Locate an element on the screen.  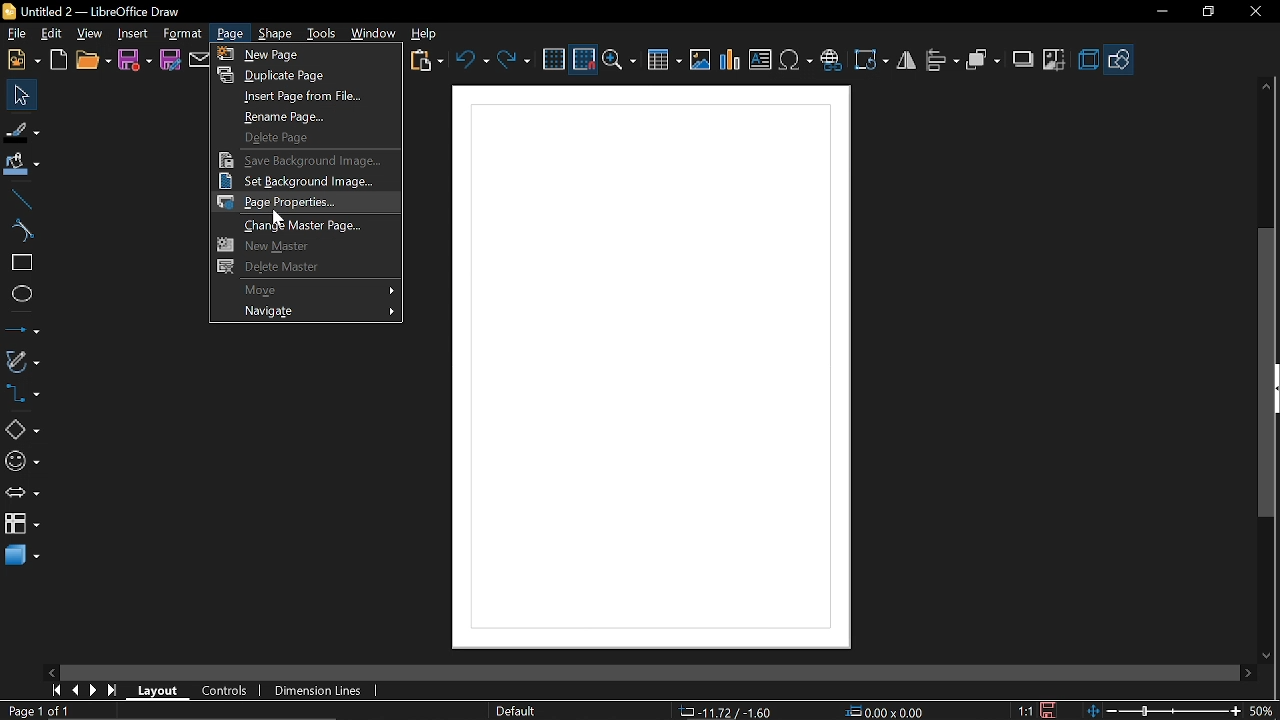
Open template is located at coordinates (60, 60).